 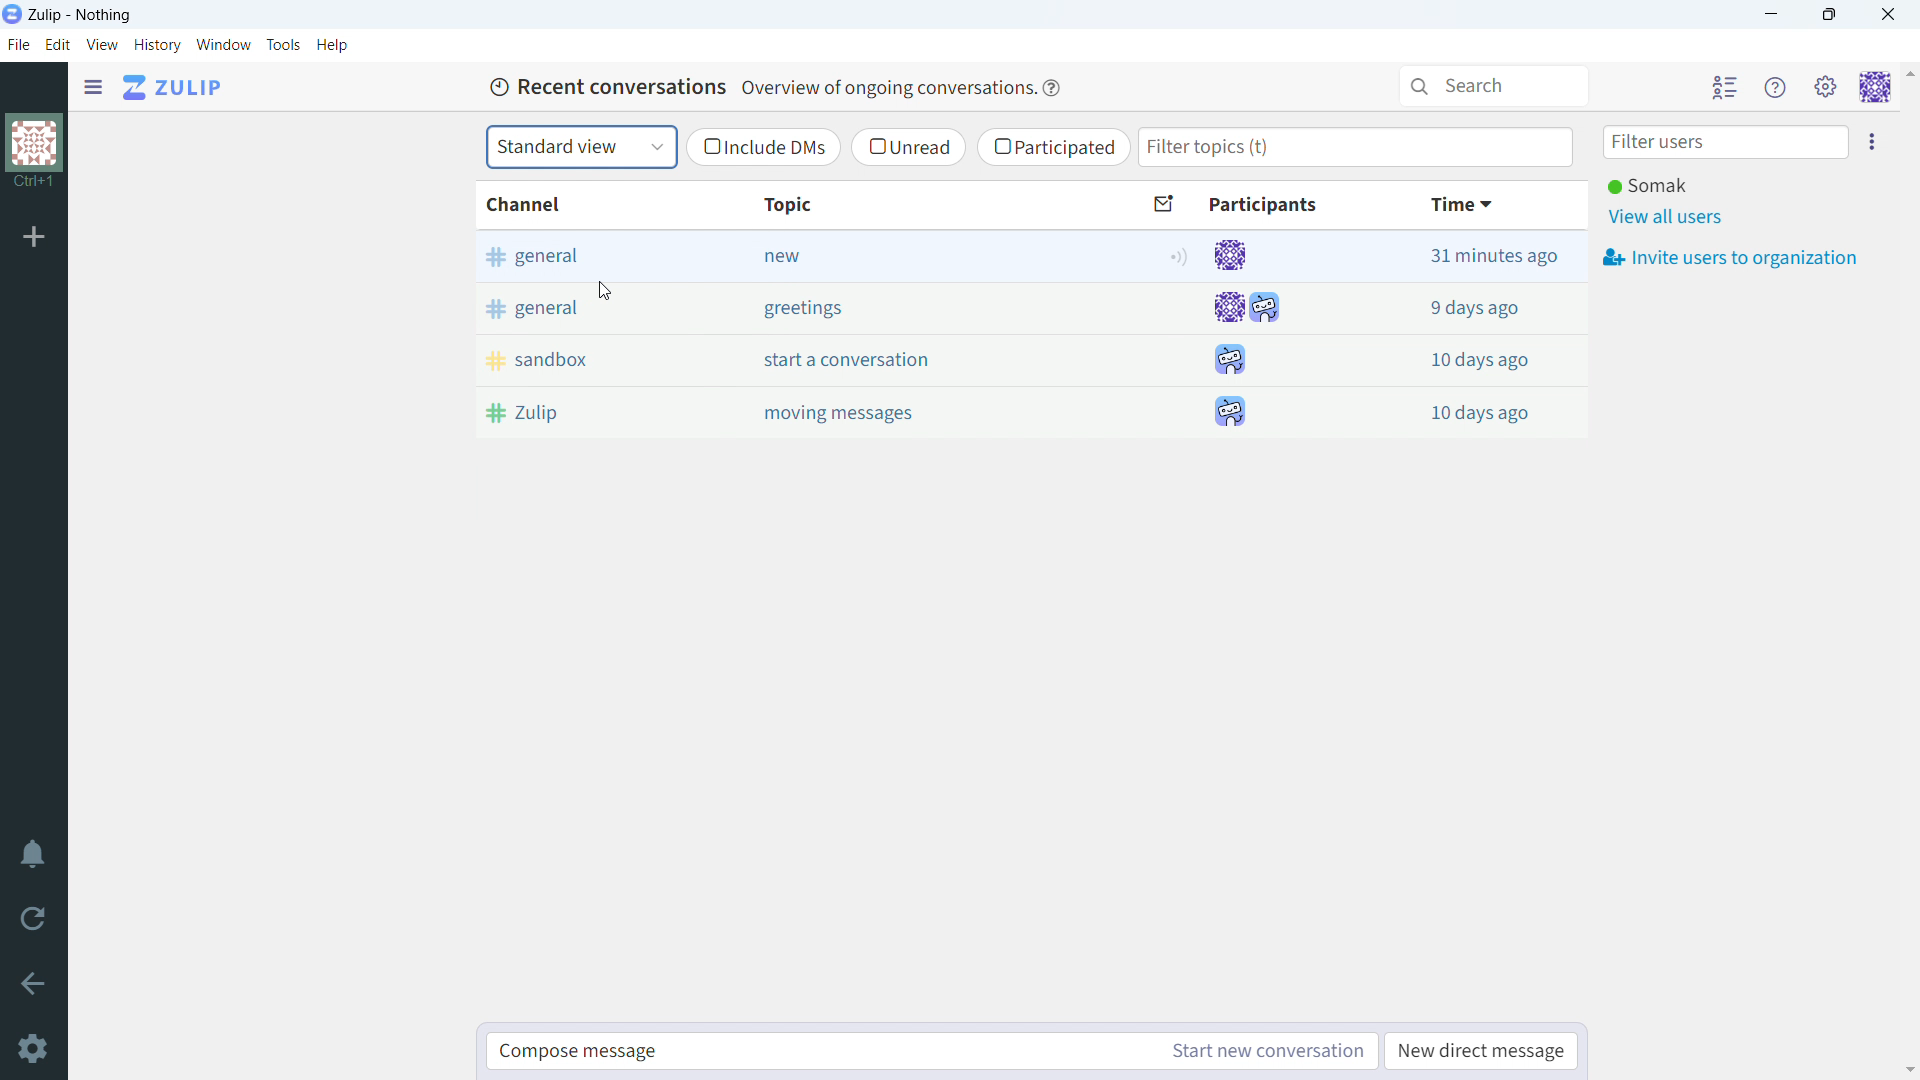 I want to click on moving messages, so click(x=890, y=411).